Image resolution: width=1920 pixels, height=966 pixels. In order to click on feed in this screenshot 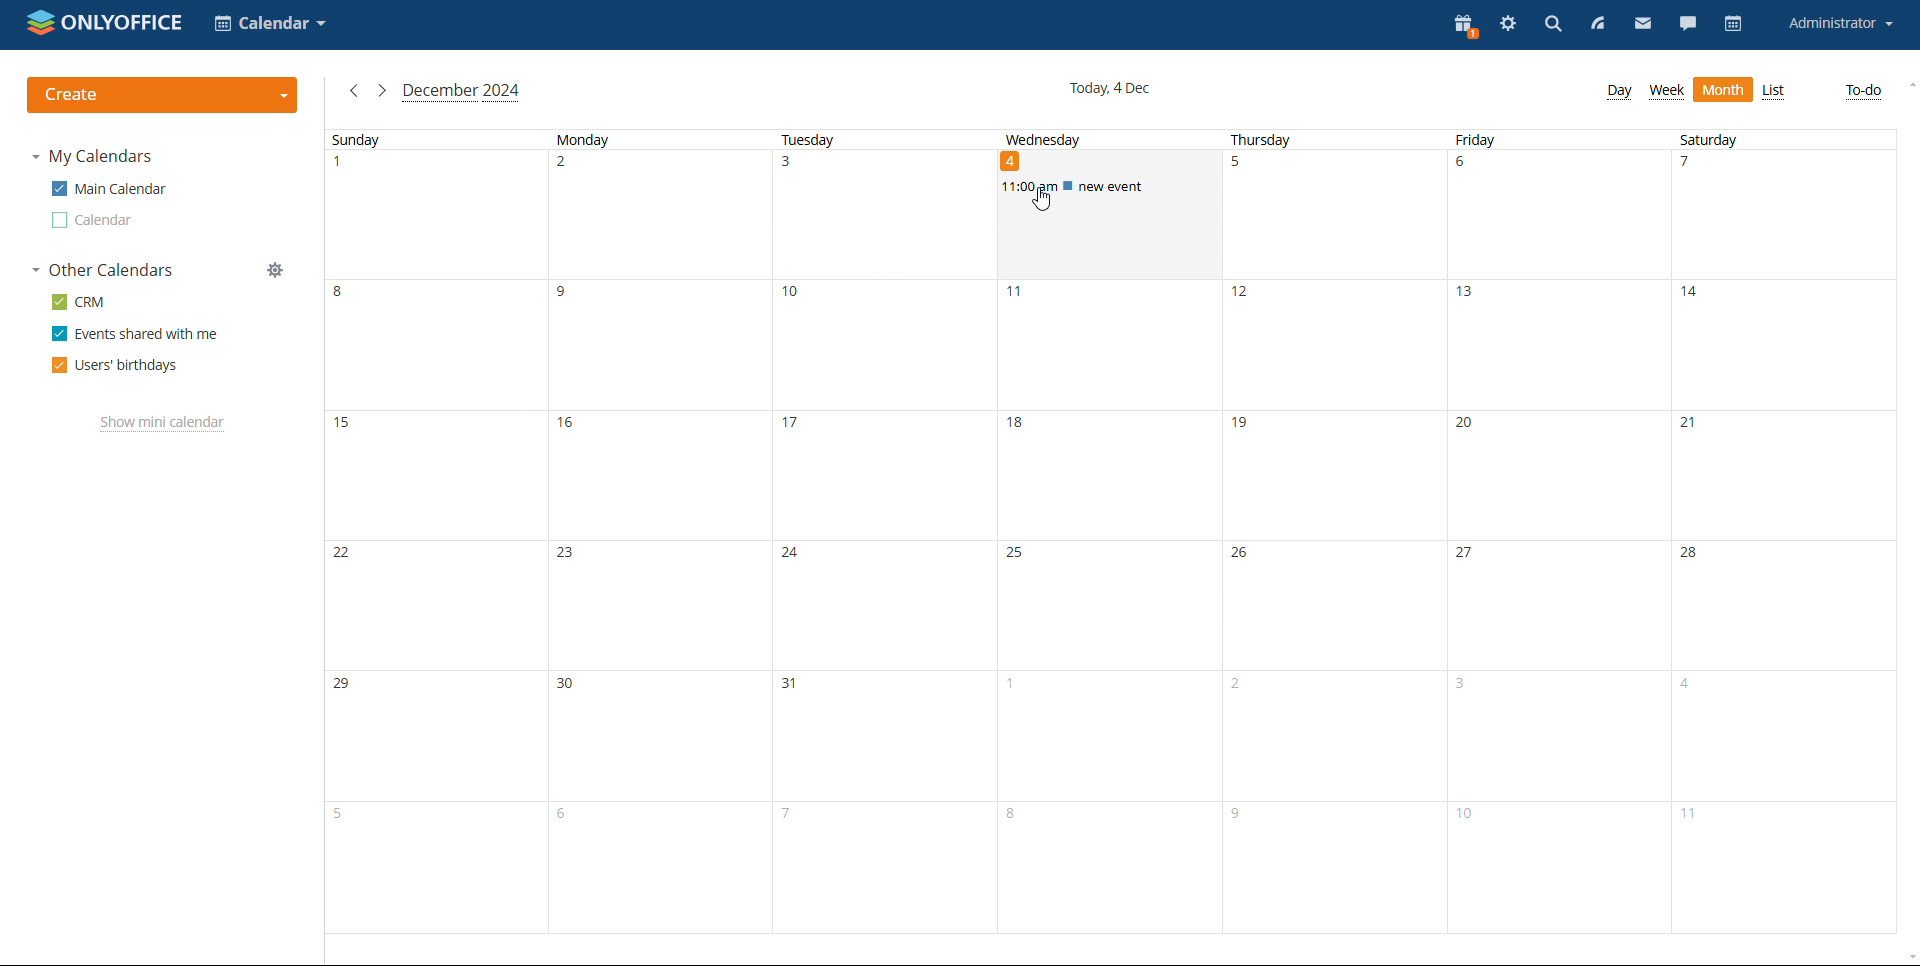, I will do `click(1598, 25)`.